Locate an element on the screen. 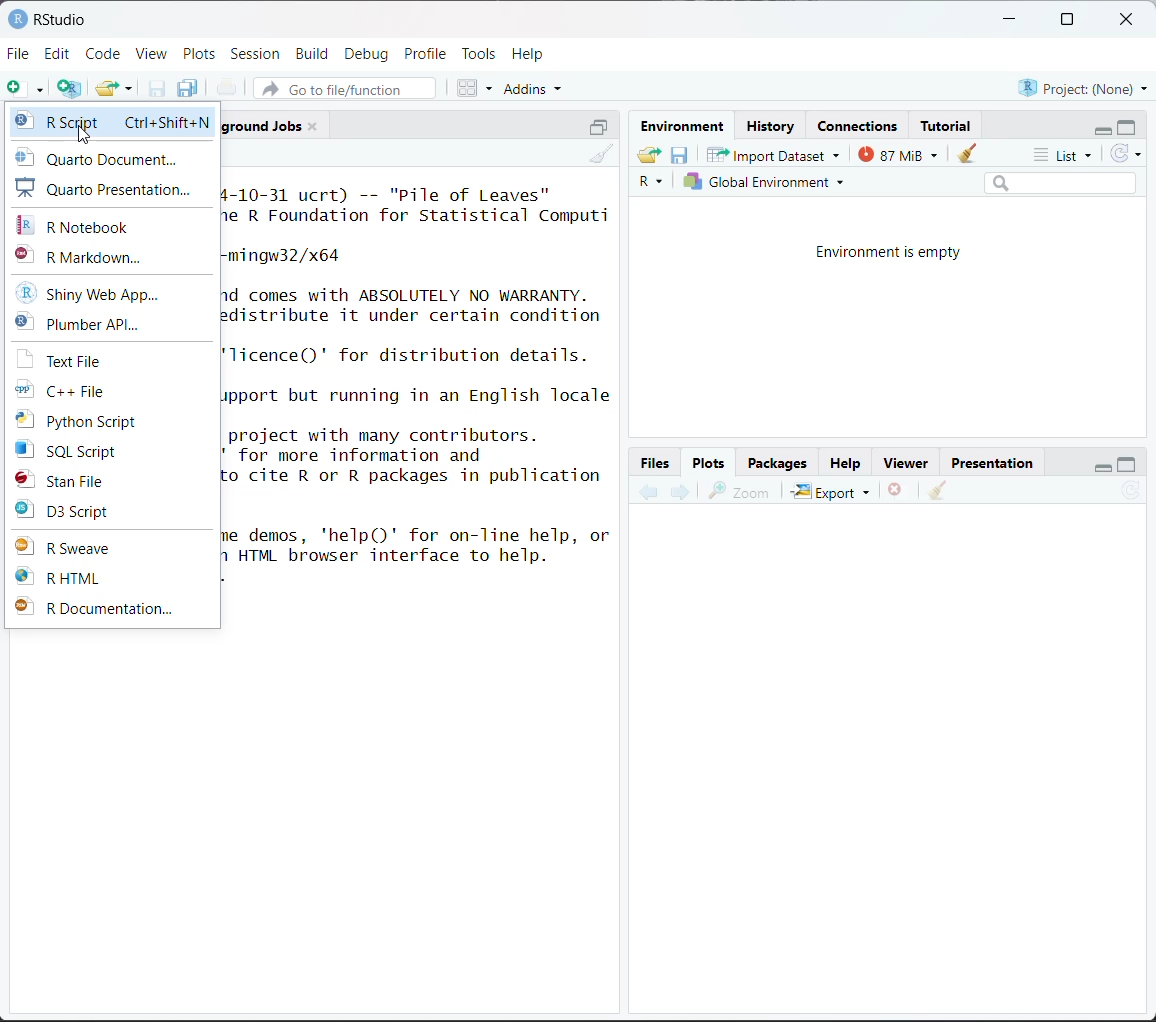 Image resolution: width=1156 pixels, height=1022 pixels. Quarto Document... is located at coordinates (98, 159).